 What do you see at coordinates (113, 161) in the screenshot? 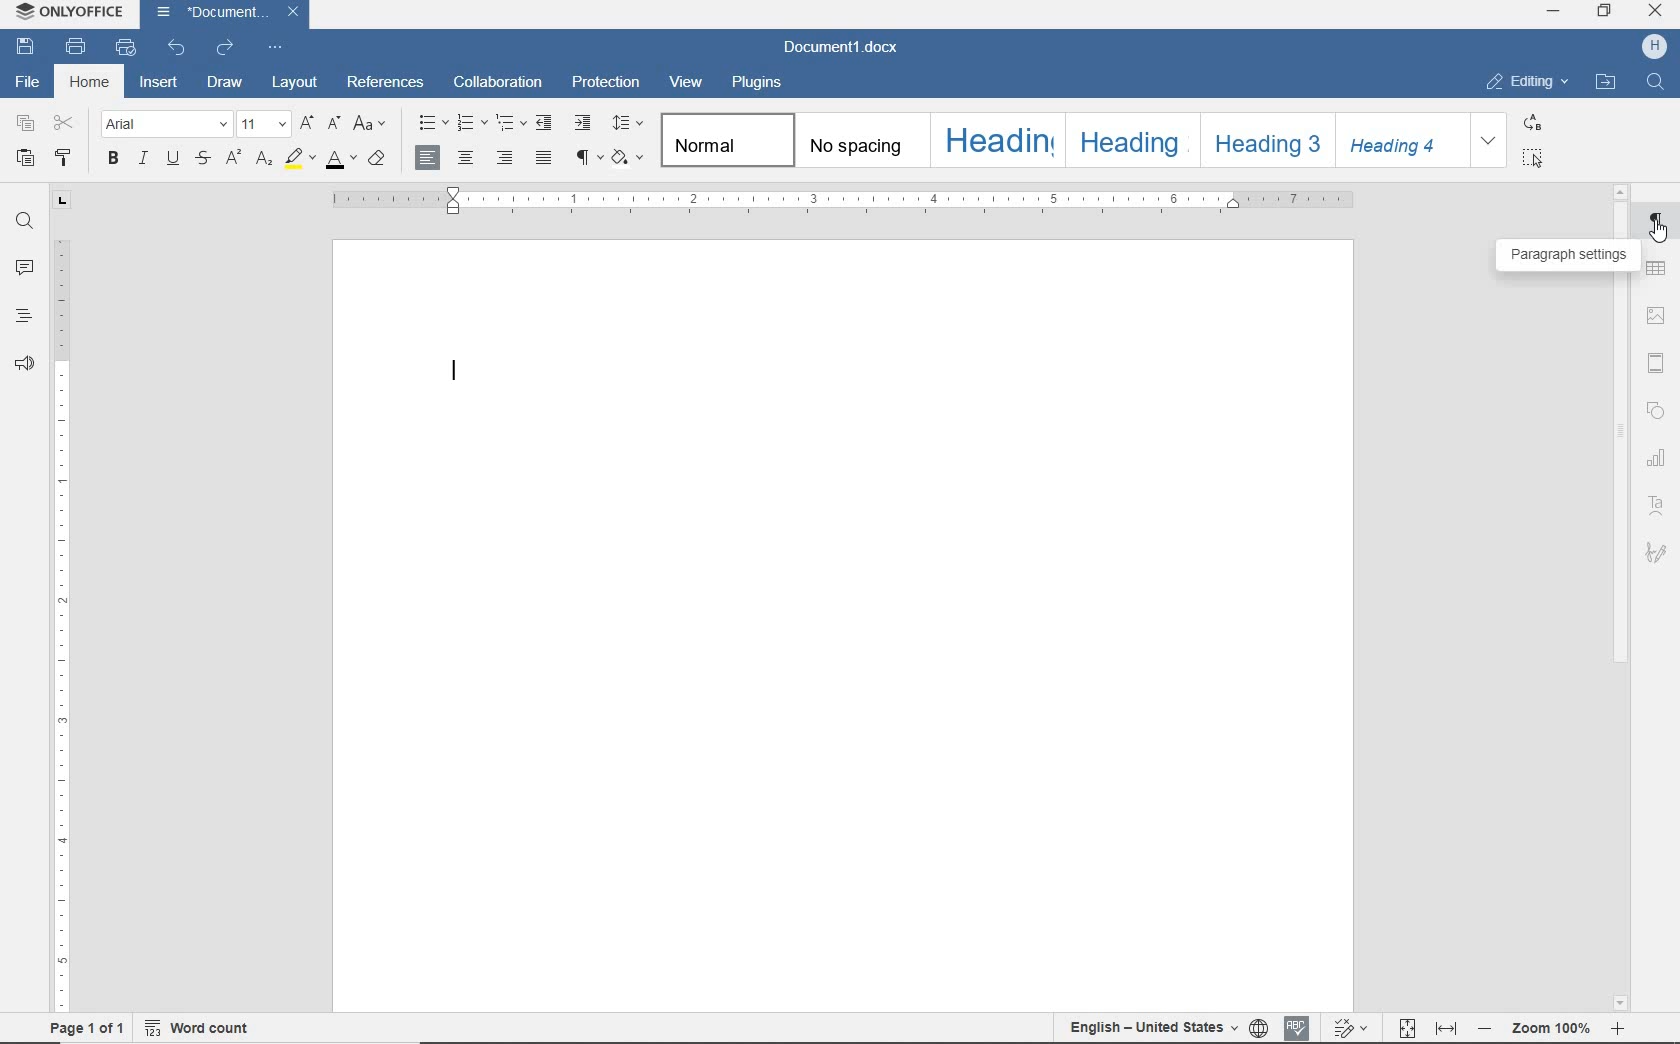
I see `bold` at bounding box center [113, 161].